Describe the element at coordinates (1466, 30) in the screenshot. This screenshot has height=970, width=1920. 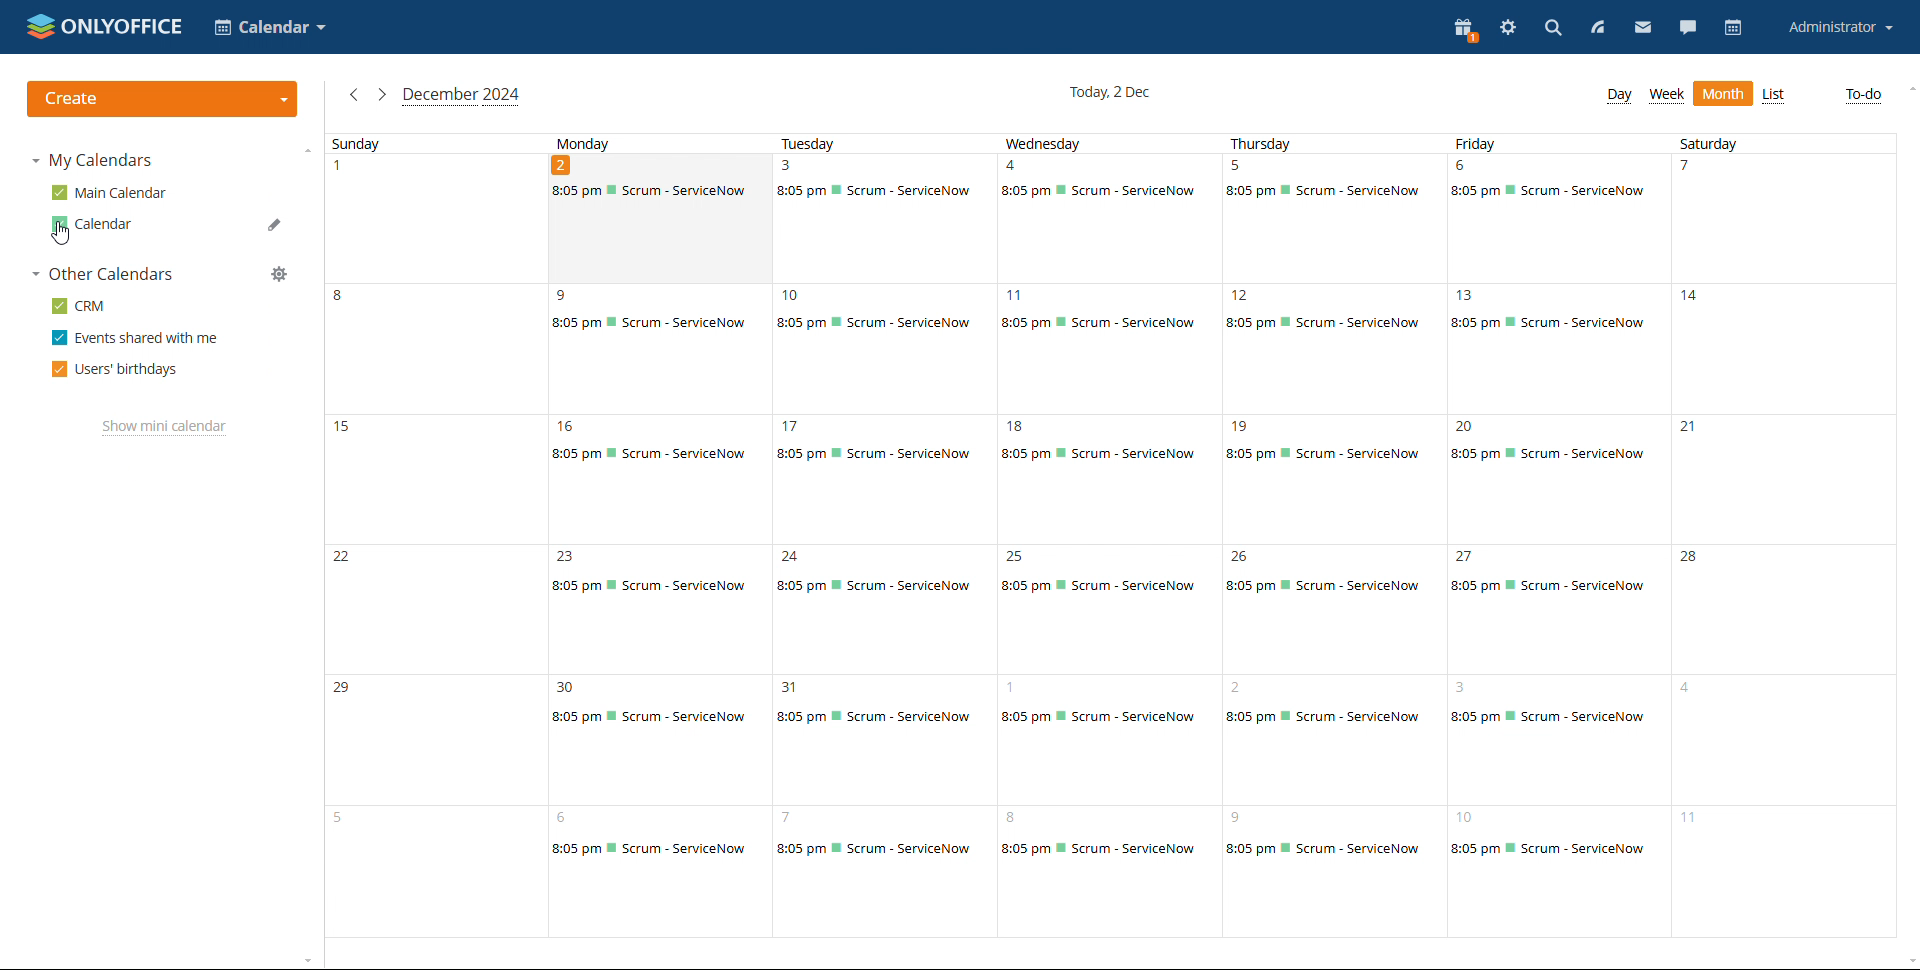
I see `present` at that location.